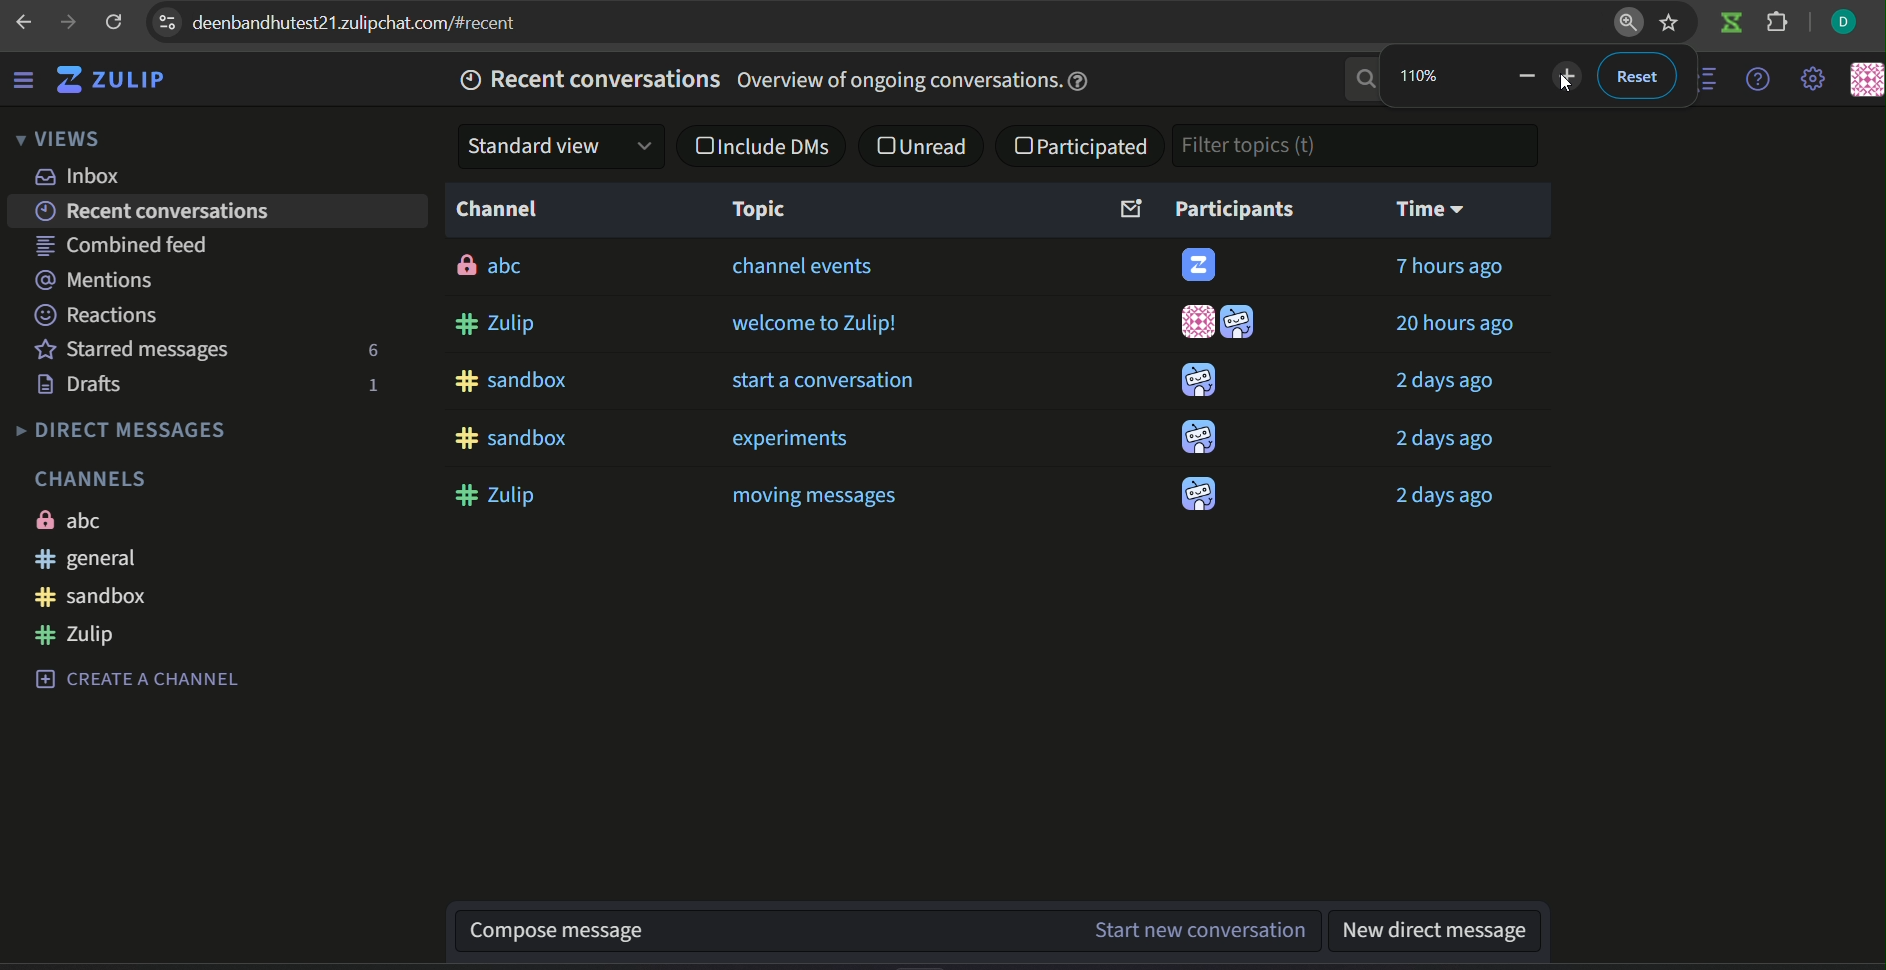  Describe the element at coordinates (134, 352) in the screenshot. I see `starred messages` at that location.